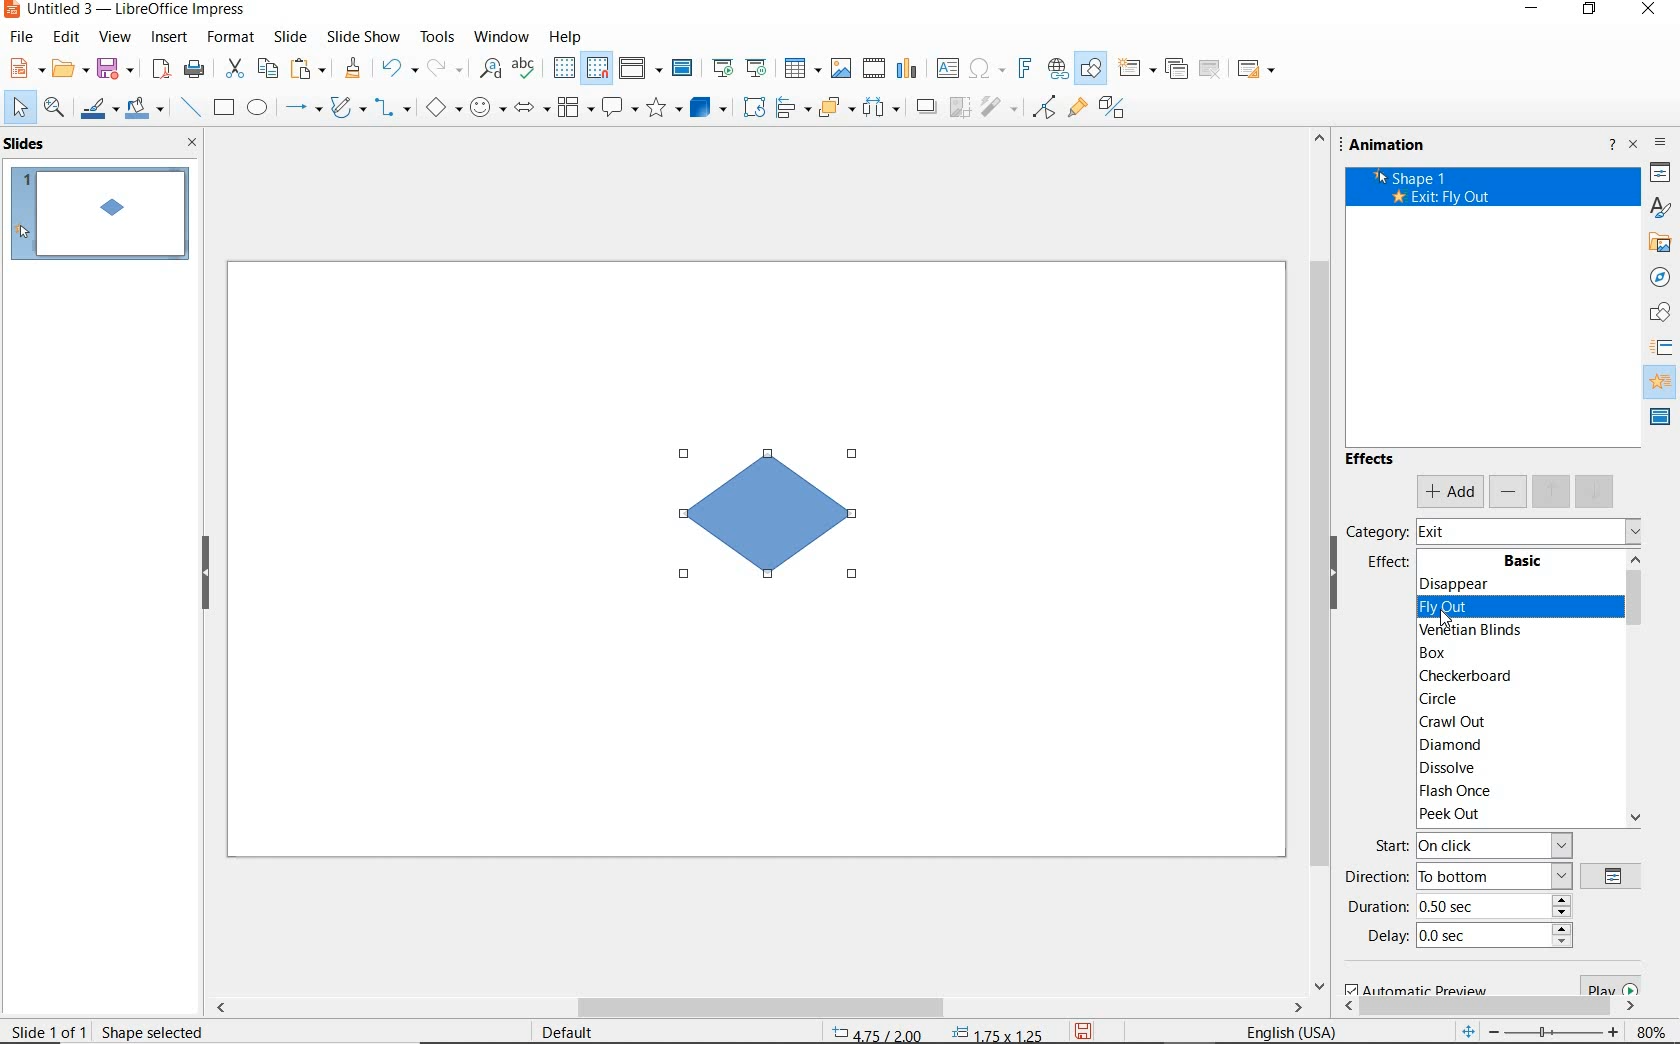 The width and height of the screenshot is (1680, 1044). Describe the element at coordinates (1613, 877) in the screenshot. I see `options` at that location.